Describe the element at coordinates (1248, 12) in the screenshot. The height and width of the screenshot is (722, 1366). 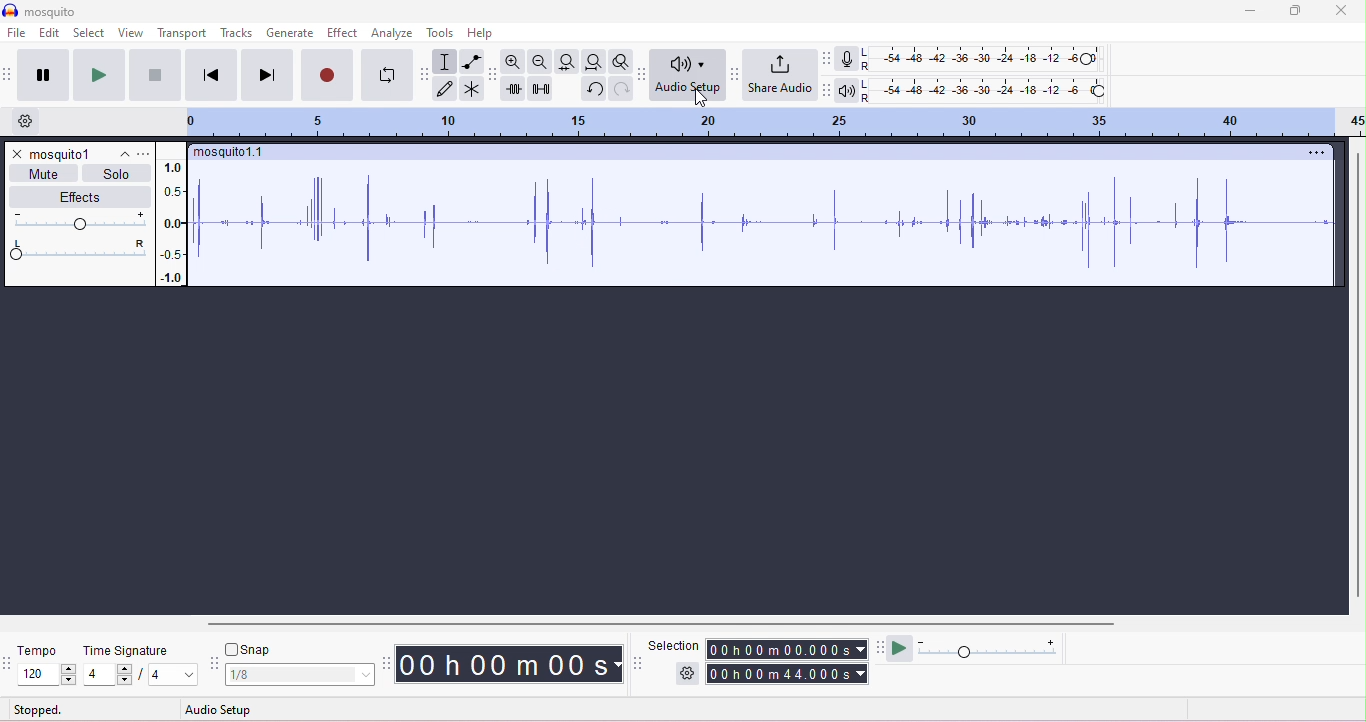
I see `minimize` at that location.